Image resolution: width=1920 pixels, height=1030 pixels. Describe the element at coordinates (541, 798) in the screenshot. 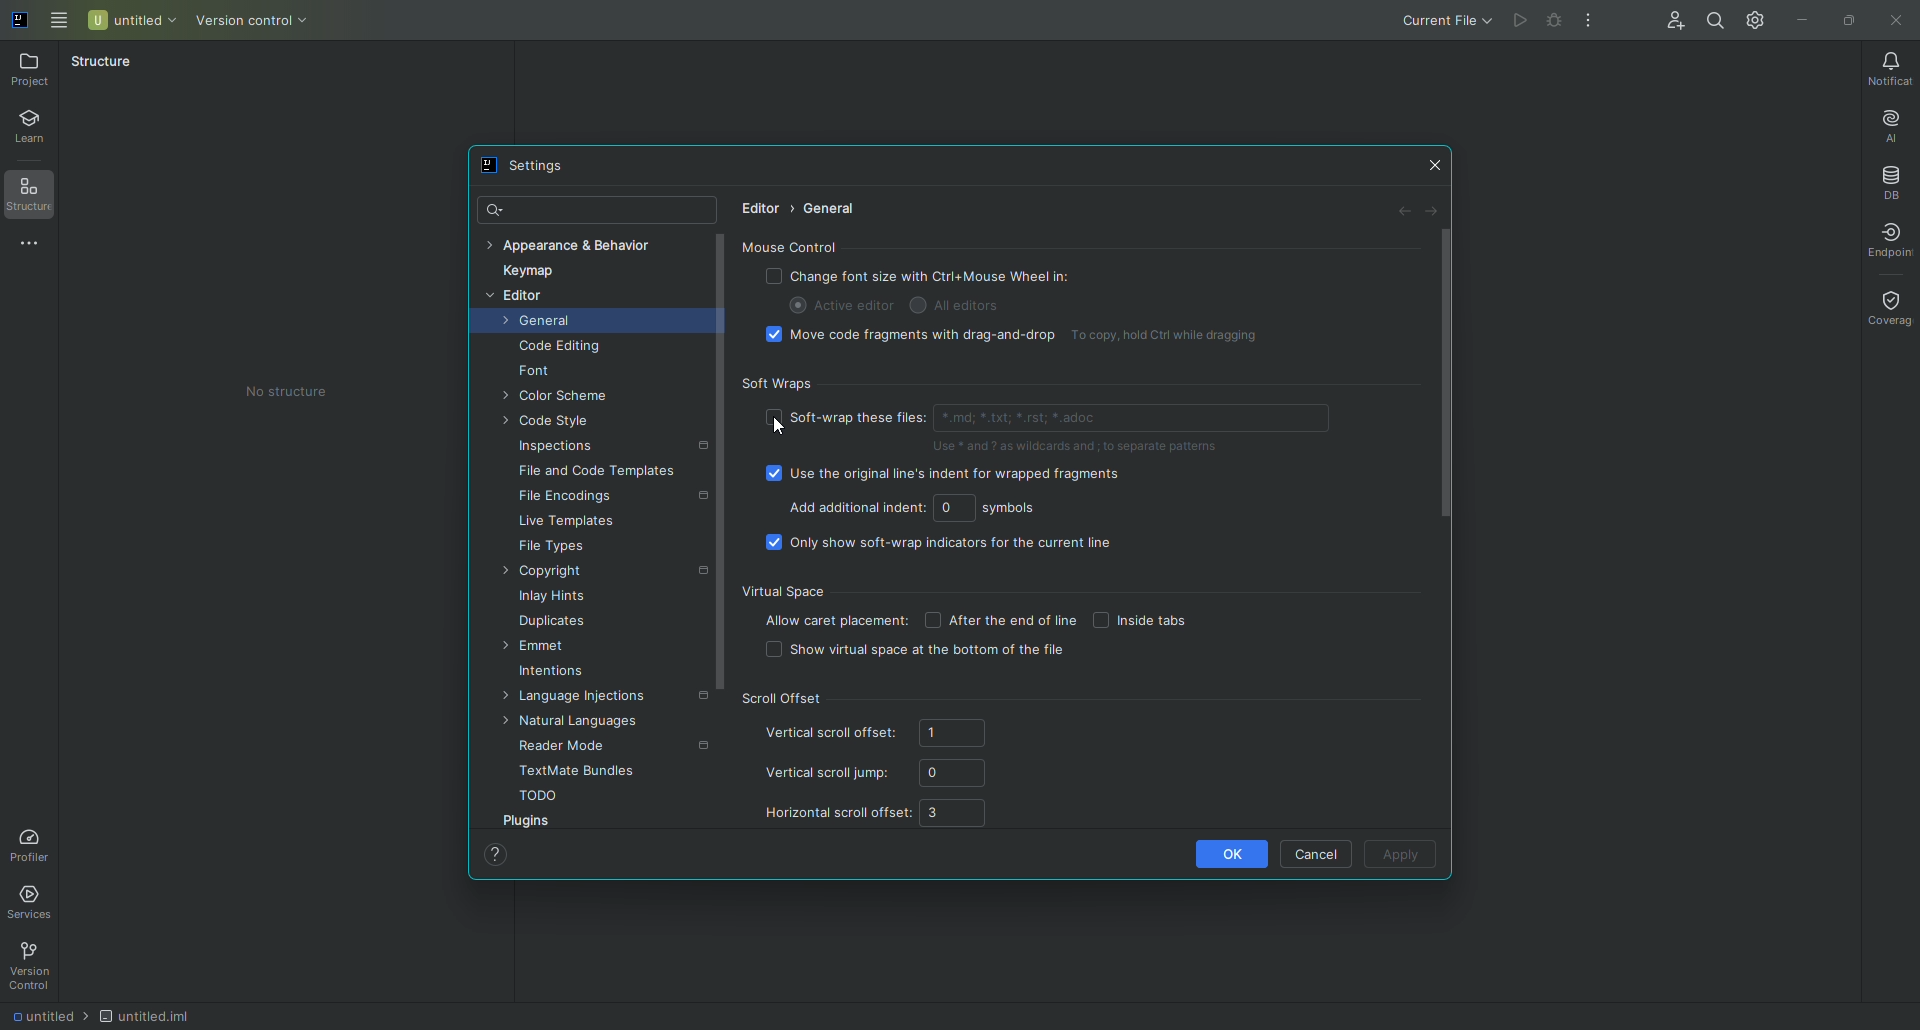

I see `TODO` at that location.